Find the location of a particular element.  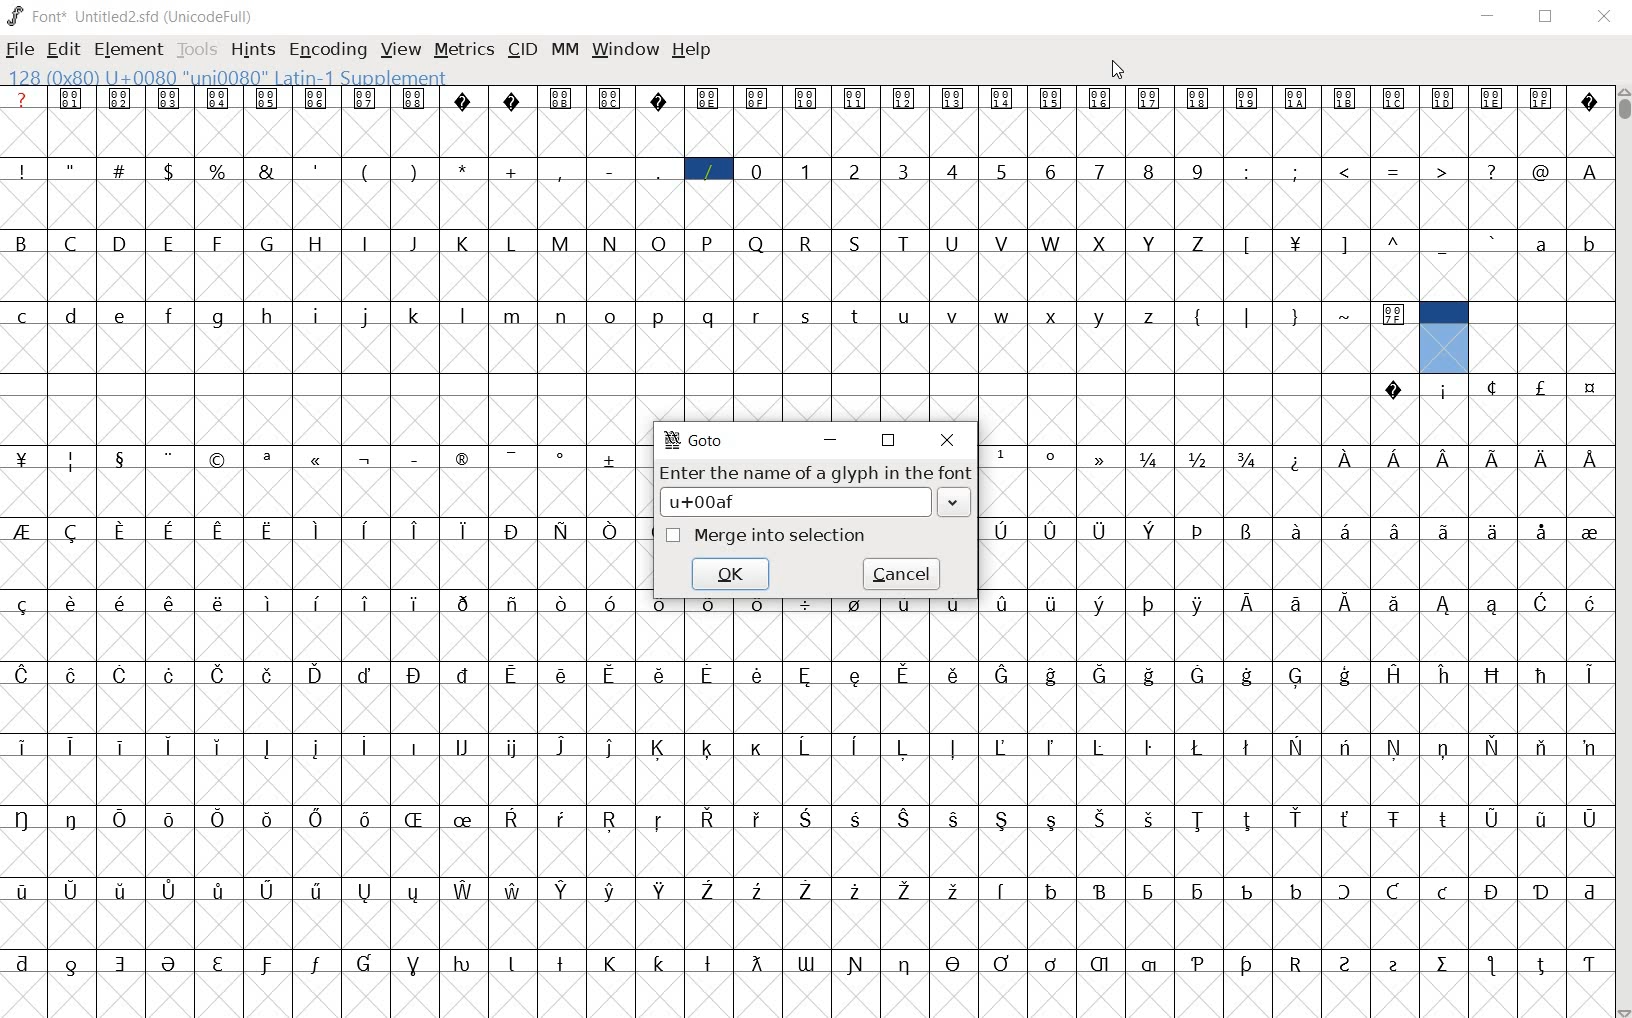

 is located at coordinates (1395, 889).